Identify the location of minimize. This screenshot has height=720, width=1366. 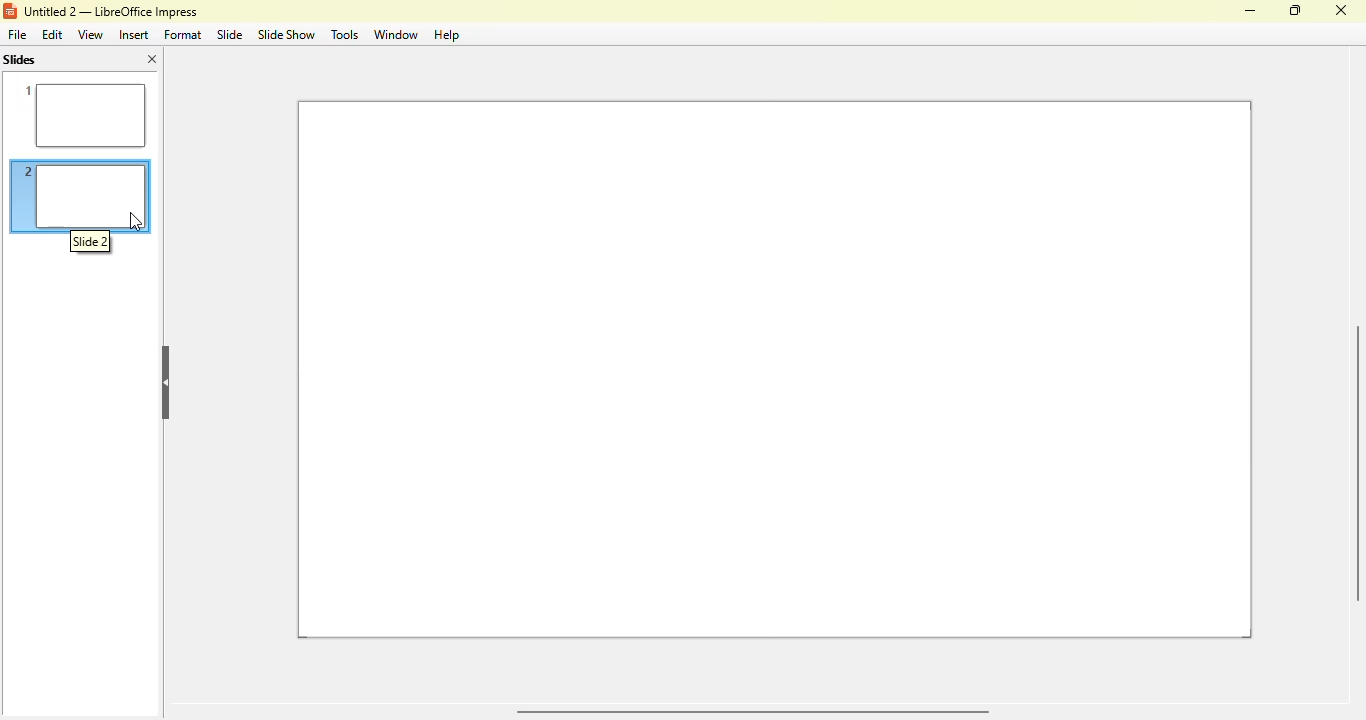
(1250, 11).